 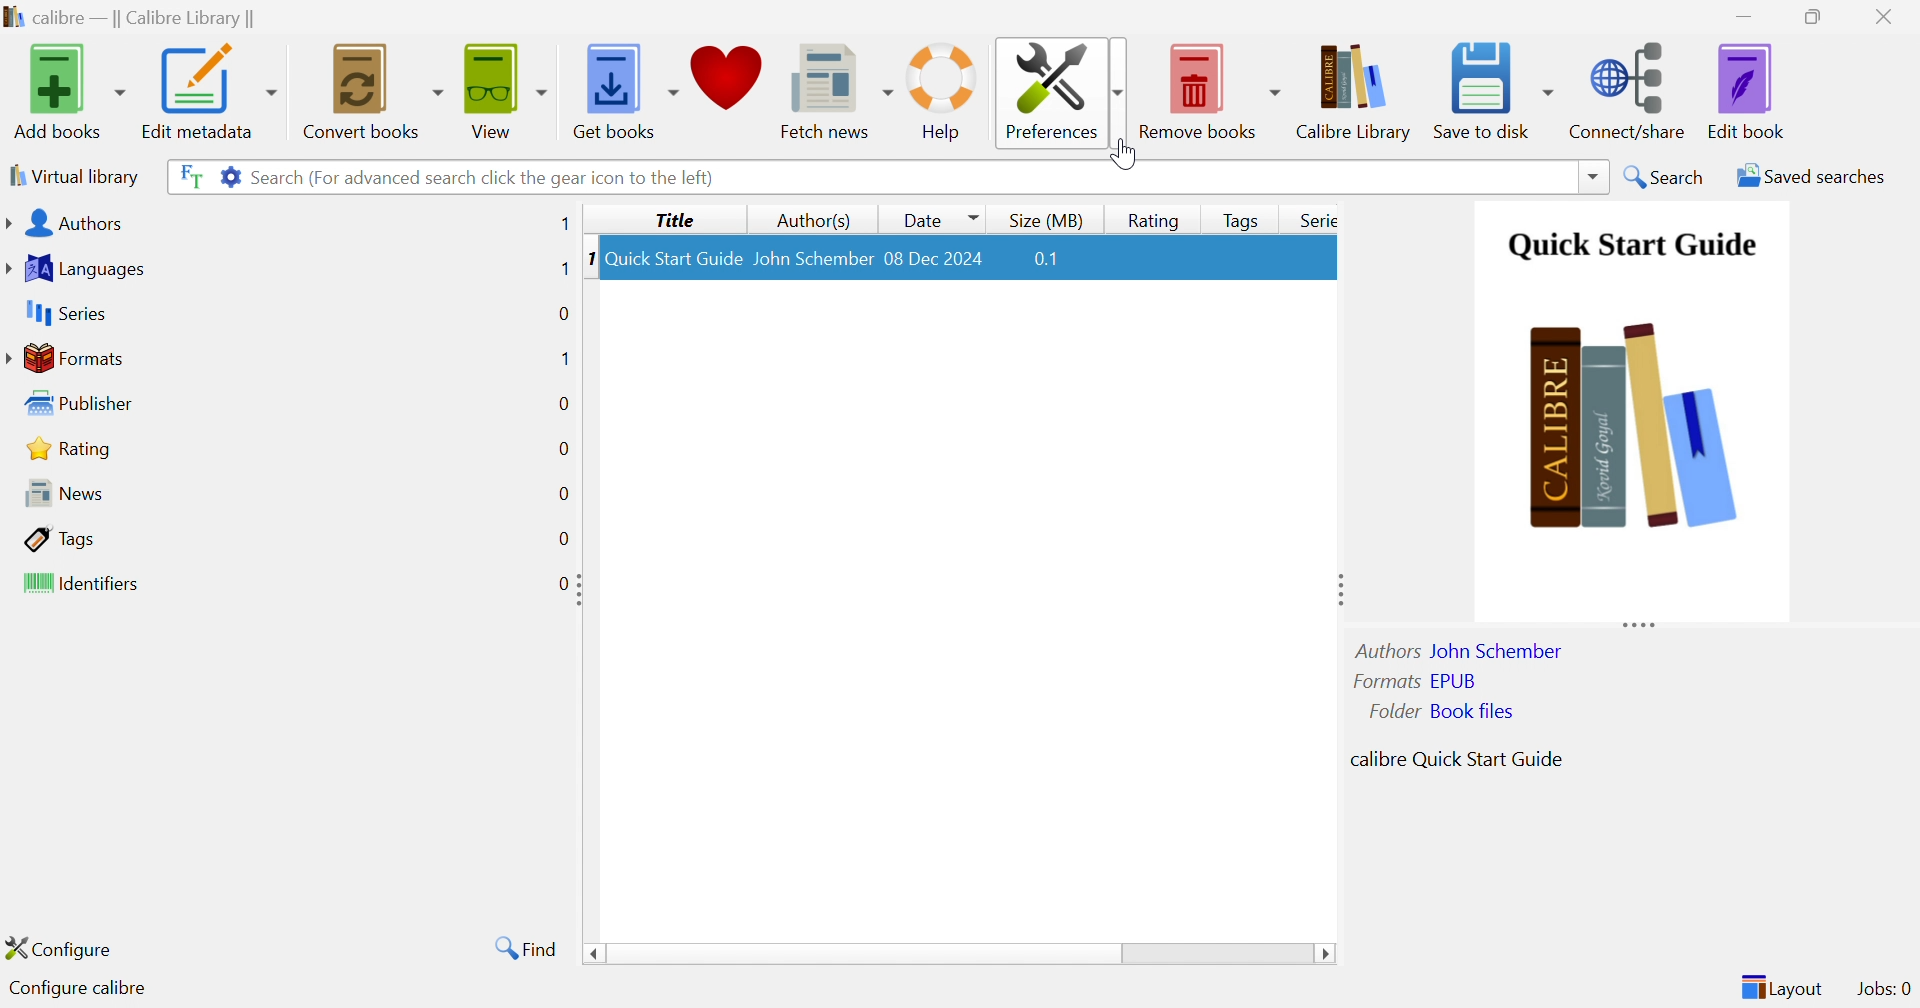 I want to click on 1, so click(x=559, y=269).